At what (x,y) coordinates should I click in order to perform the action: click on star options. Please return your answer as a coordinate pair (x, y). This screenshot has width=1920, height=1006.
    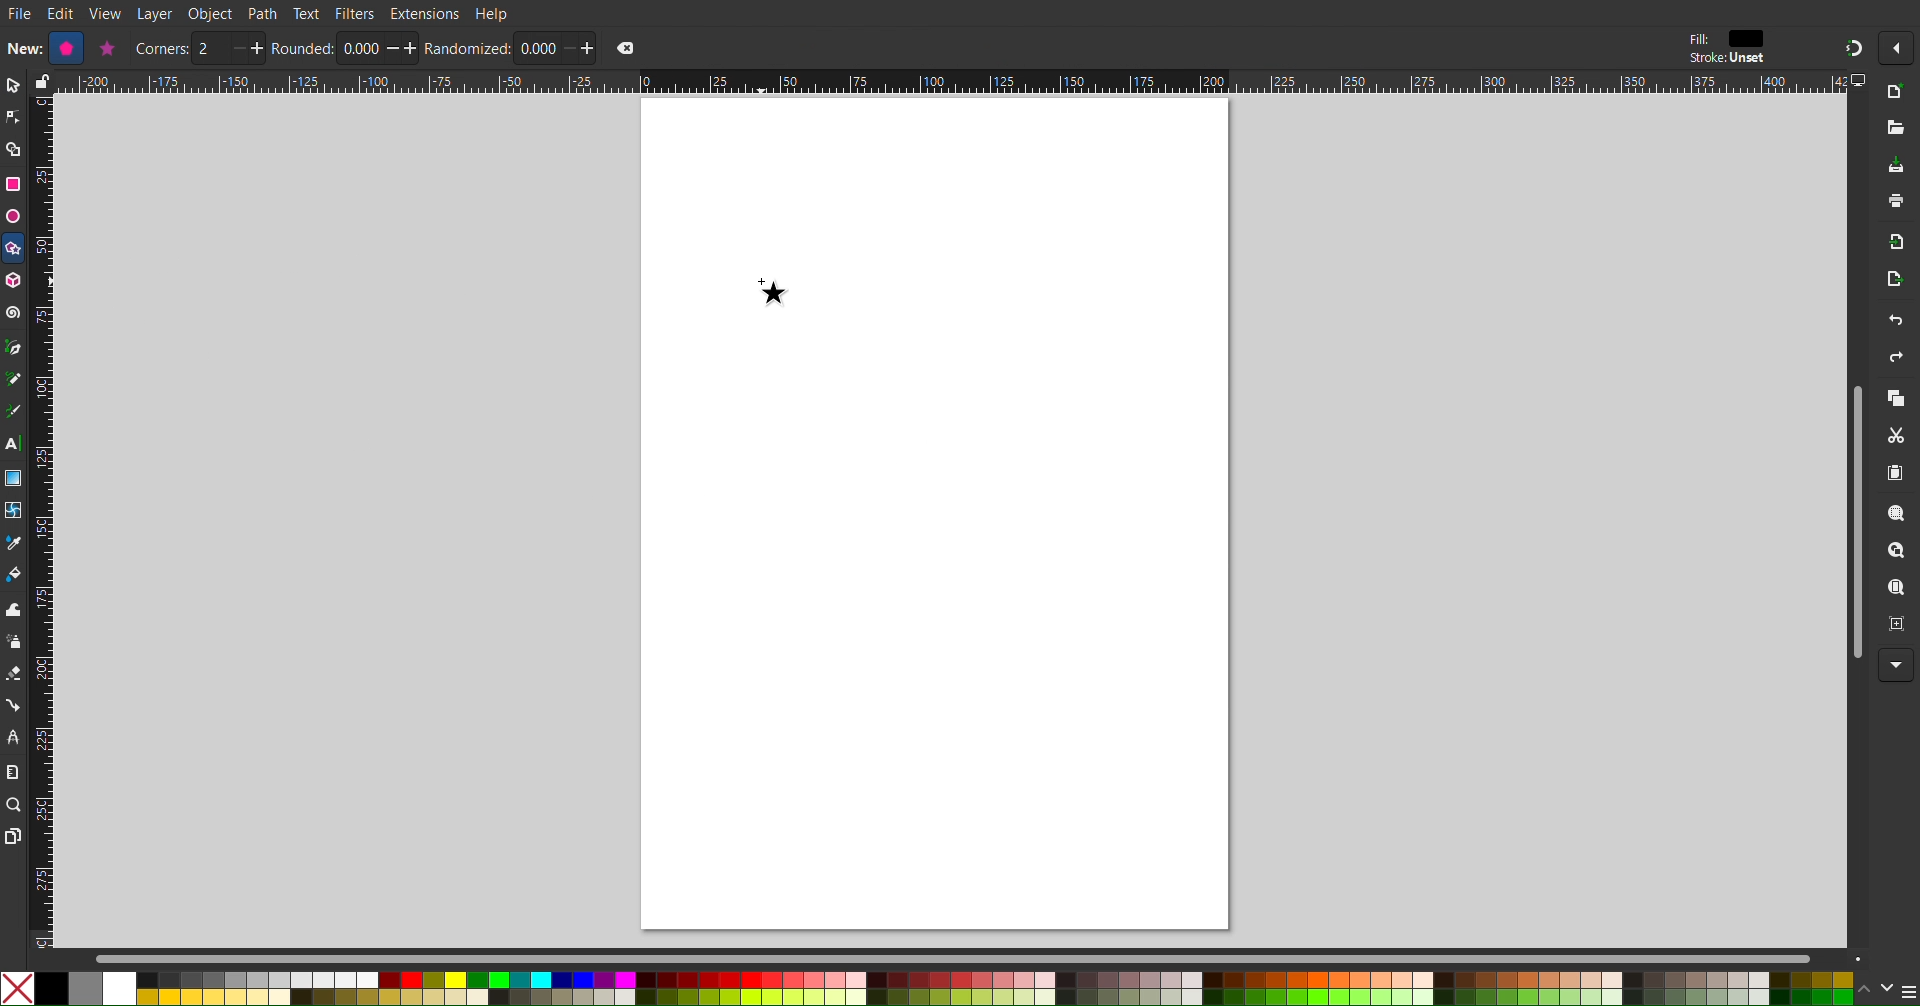
    Looking at the image, I should click on (105, 48).